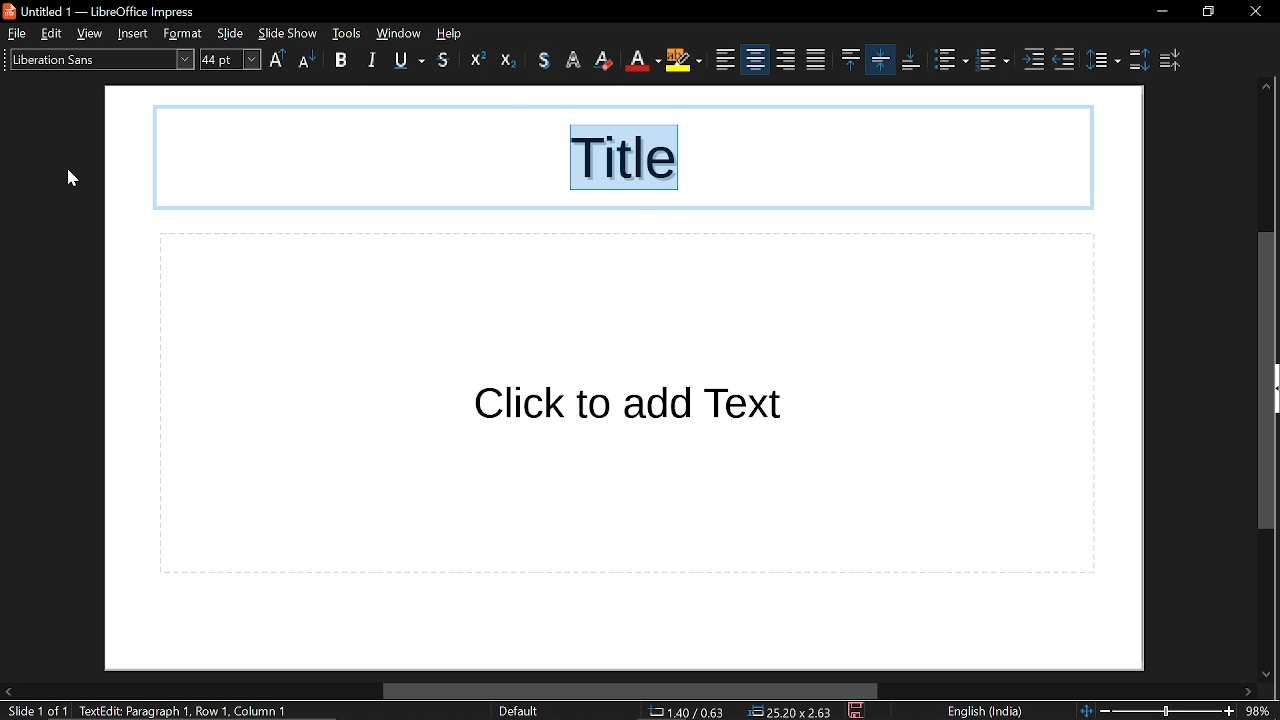 This screenshot has width=1280, height=720. Describe the element at coordinates (950, 60) in the screenshot. I see `toggle unordered list` at that location.